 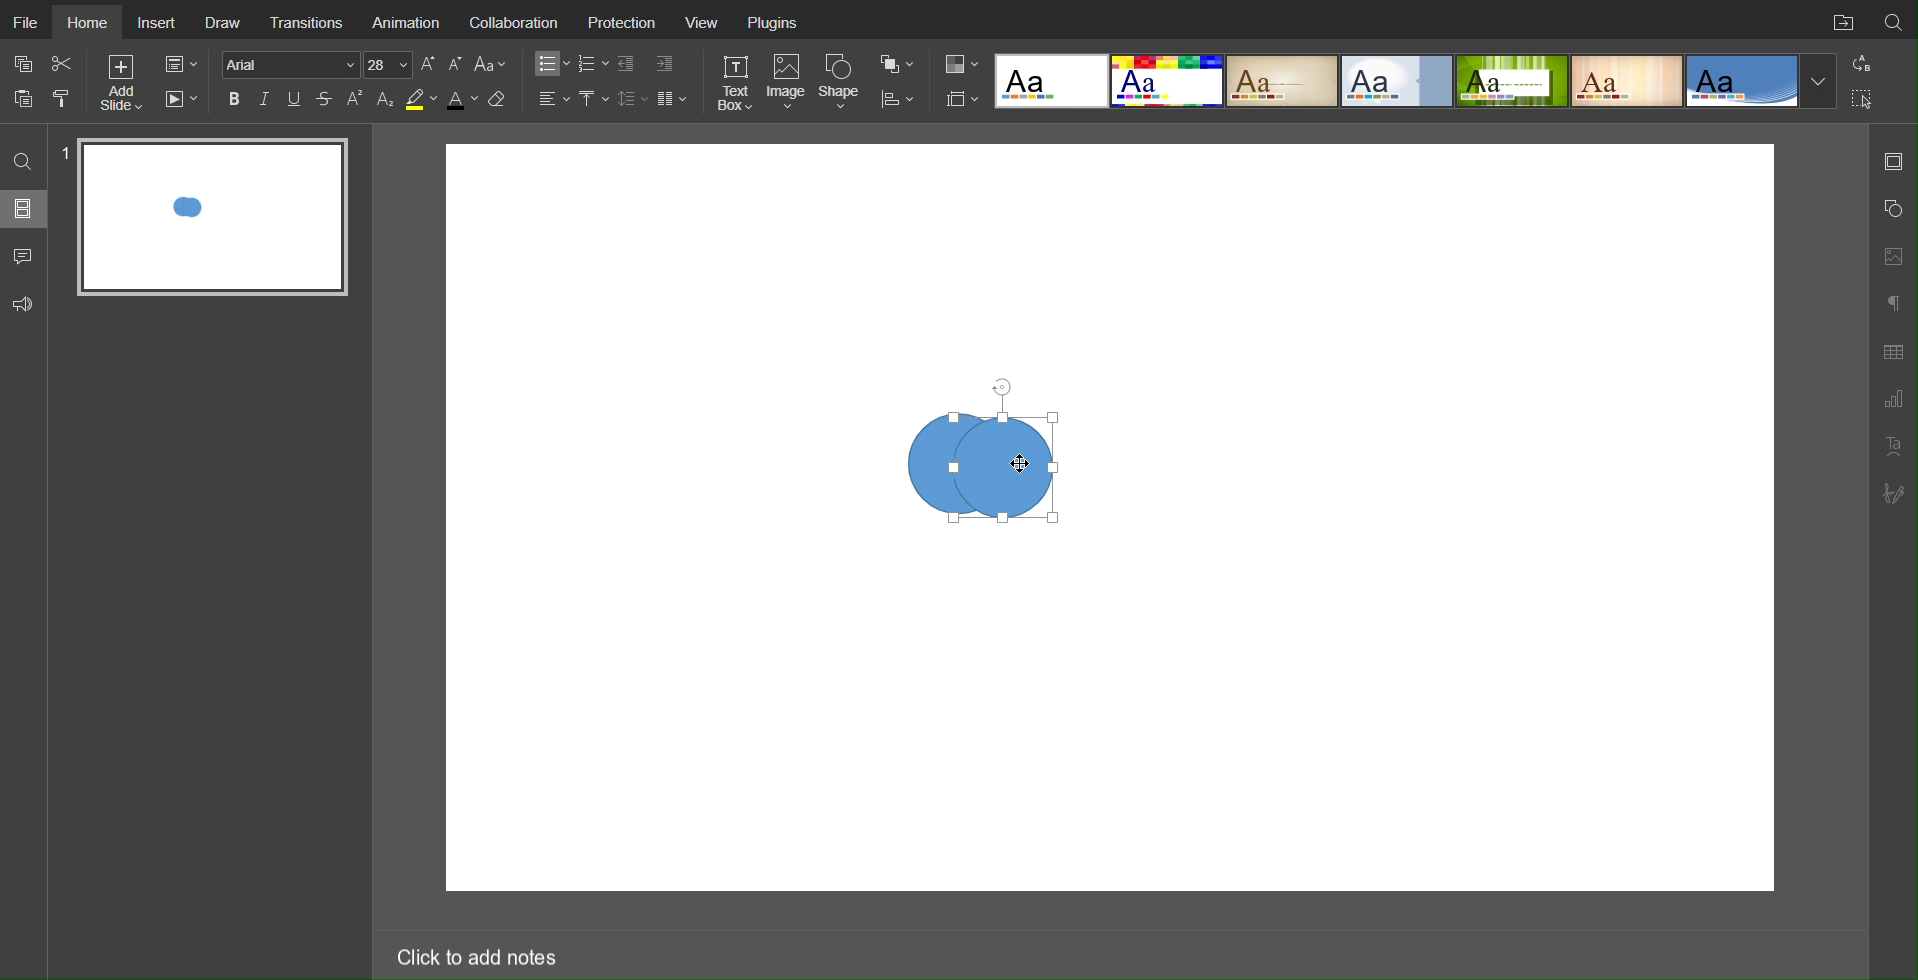 What do you see at coordinates (775, 25) in the screenshot?
I see `Plugins` at bounding box center [775, 25].